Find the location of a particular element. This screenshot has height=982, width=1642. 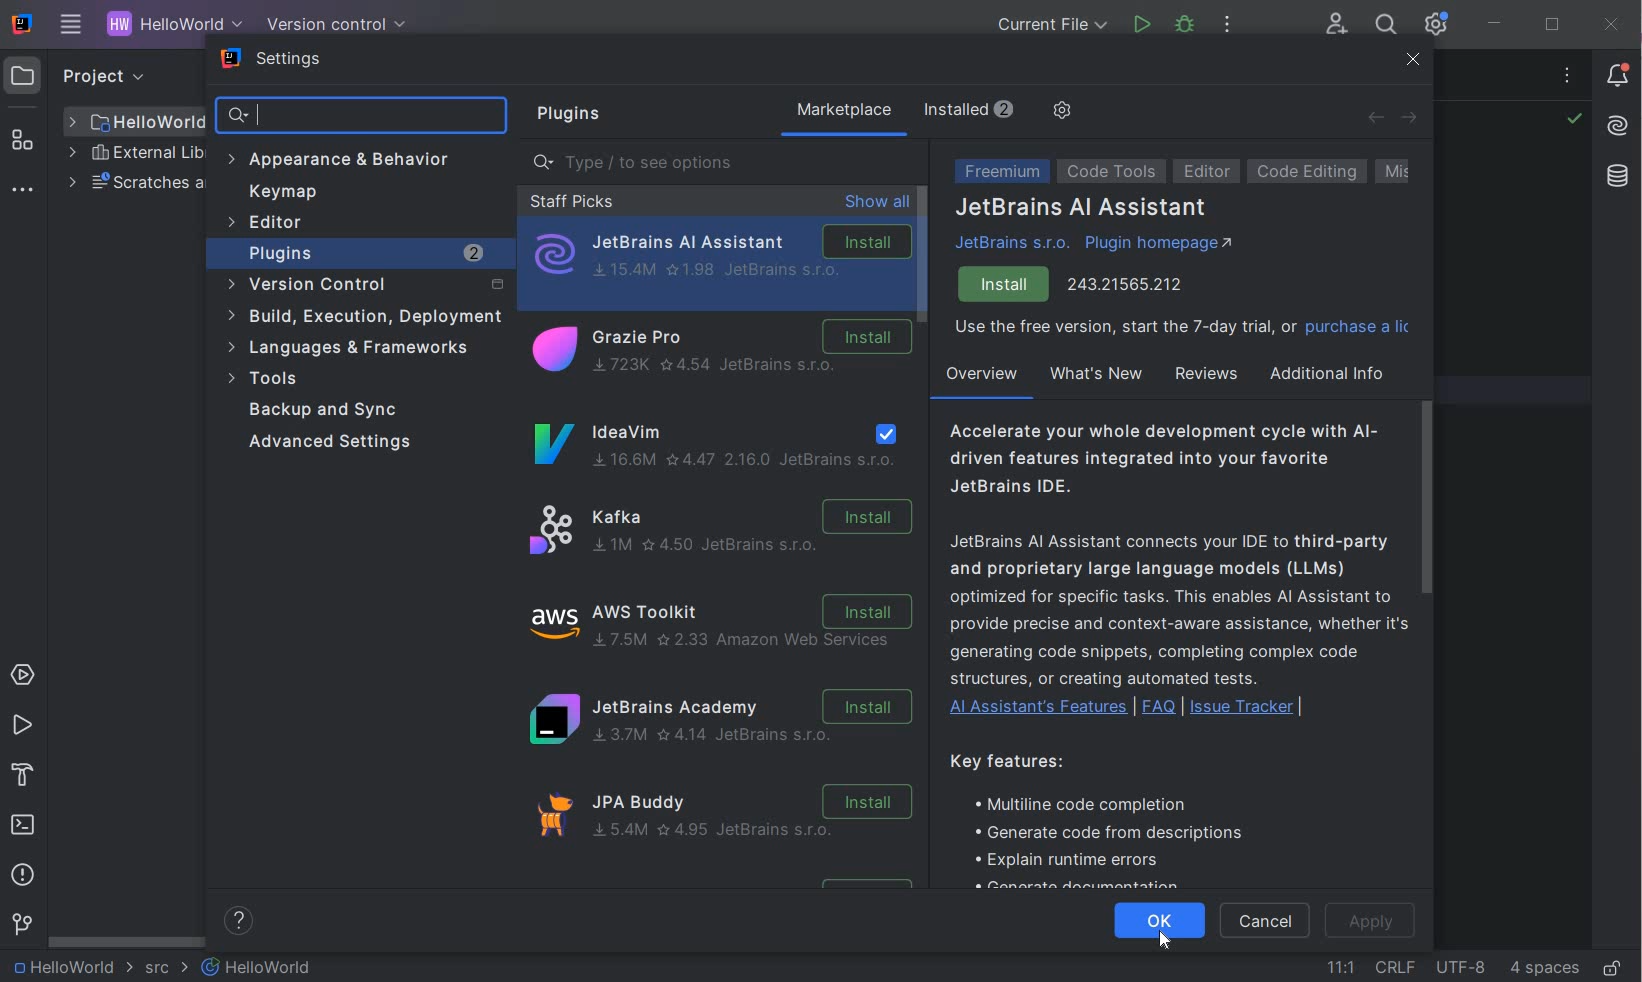

NOTIFICATIONS is located at coordinates (1619, 74).